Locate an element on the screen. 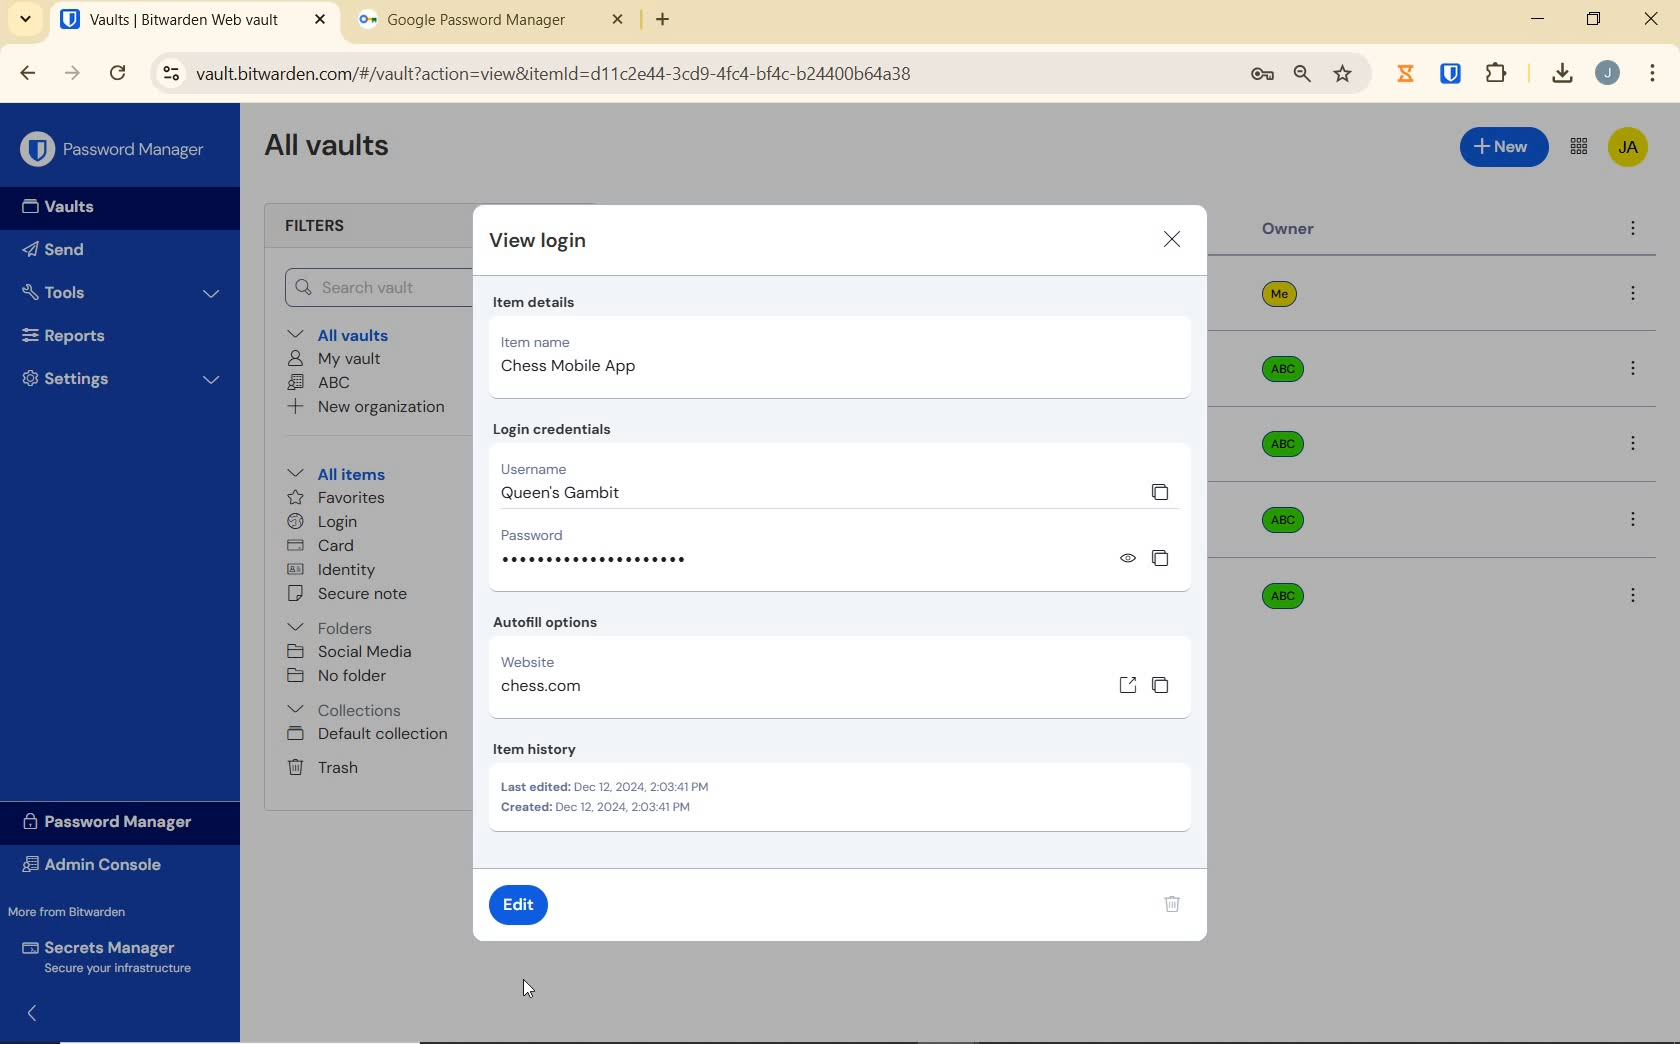  chess mobile app is located at coordinates (563, 368).